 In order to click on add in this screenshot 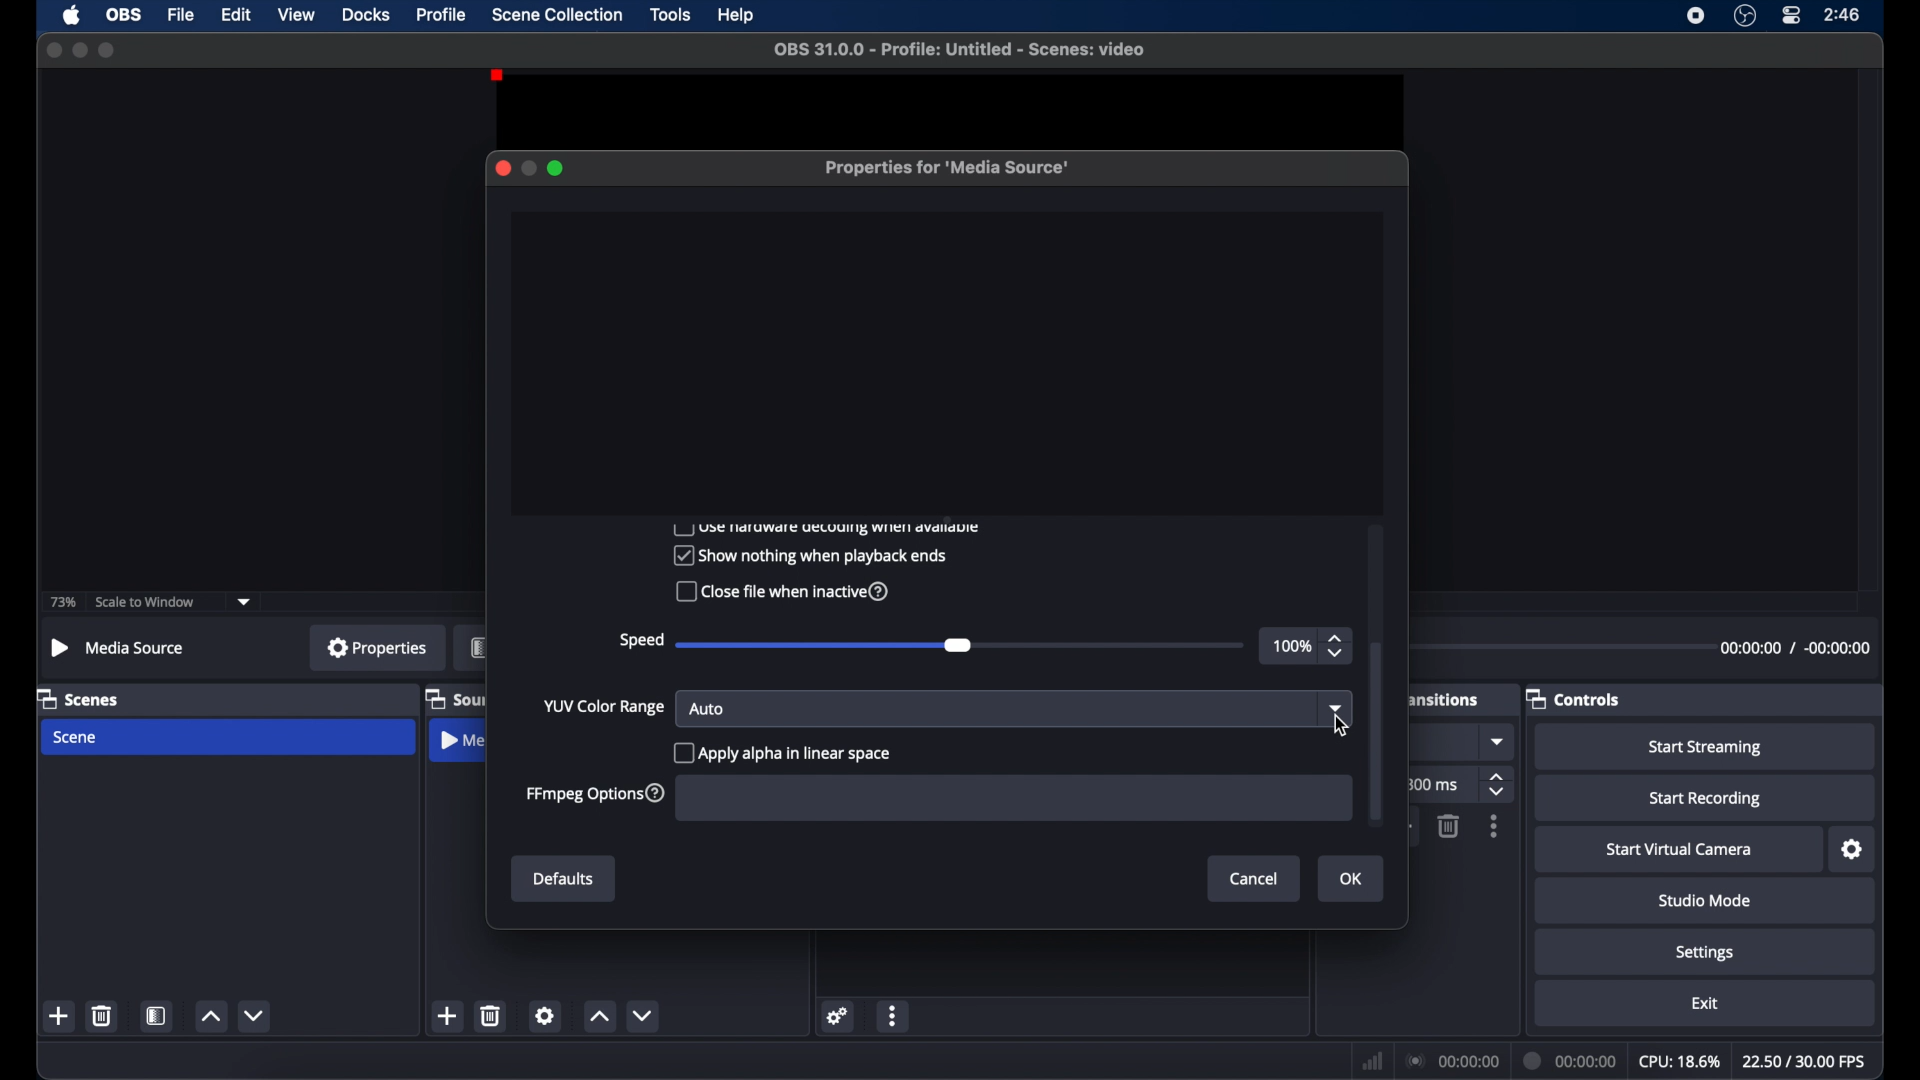, I will do `click(60, 1016)`.